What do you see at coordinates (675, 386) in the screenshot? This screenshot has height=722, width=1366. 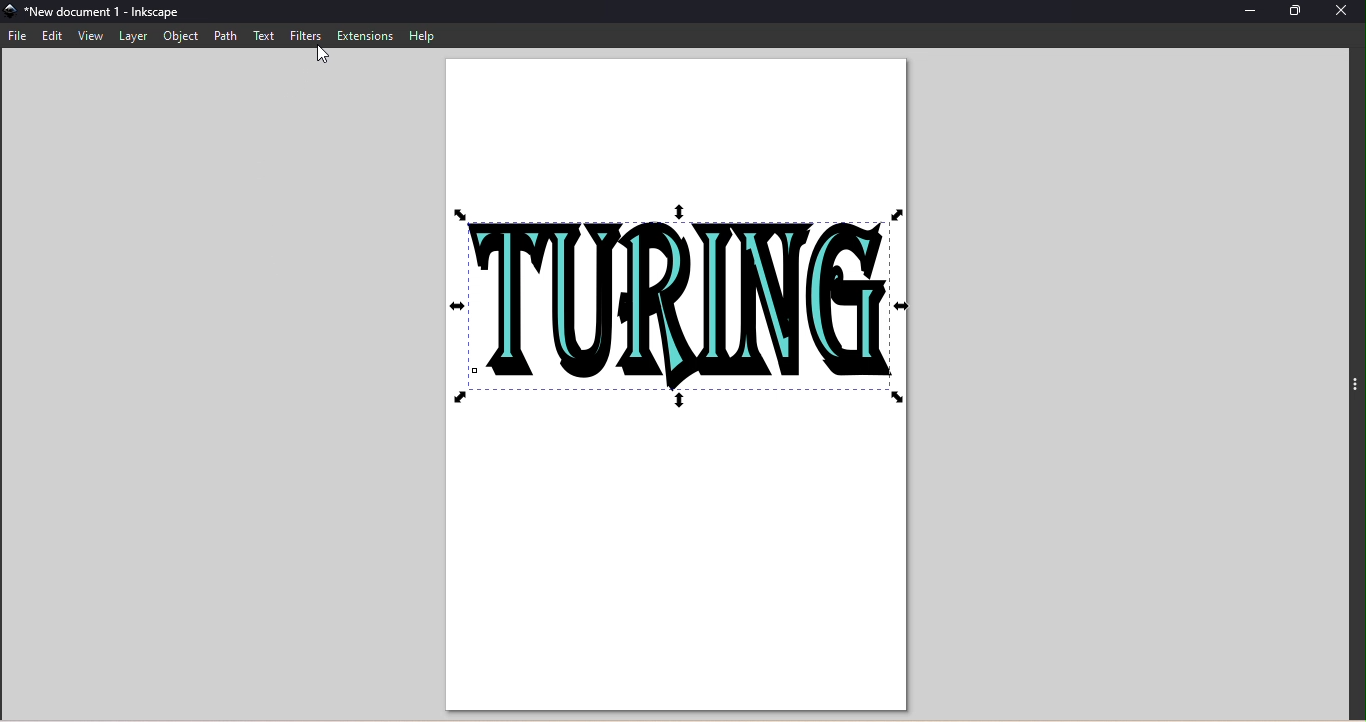 I see `Canvas showing turing text` at bounding box center [675, 386].